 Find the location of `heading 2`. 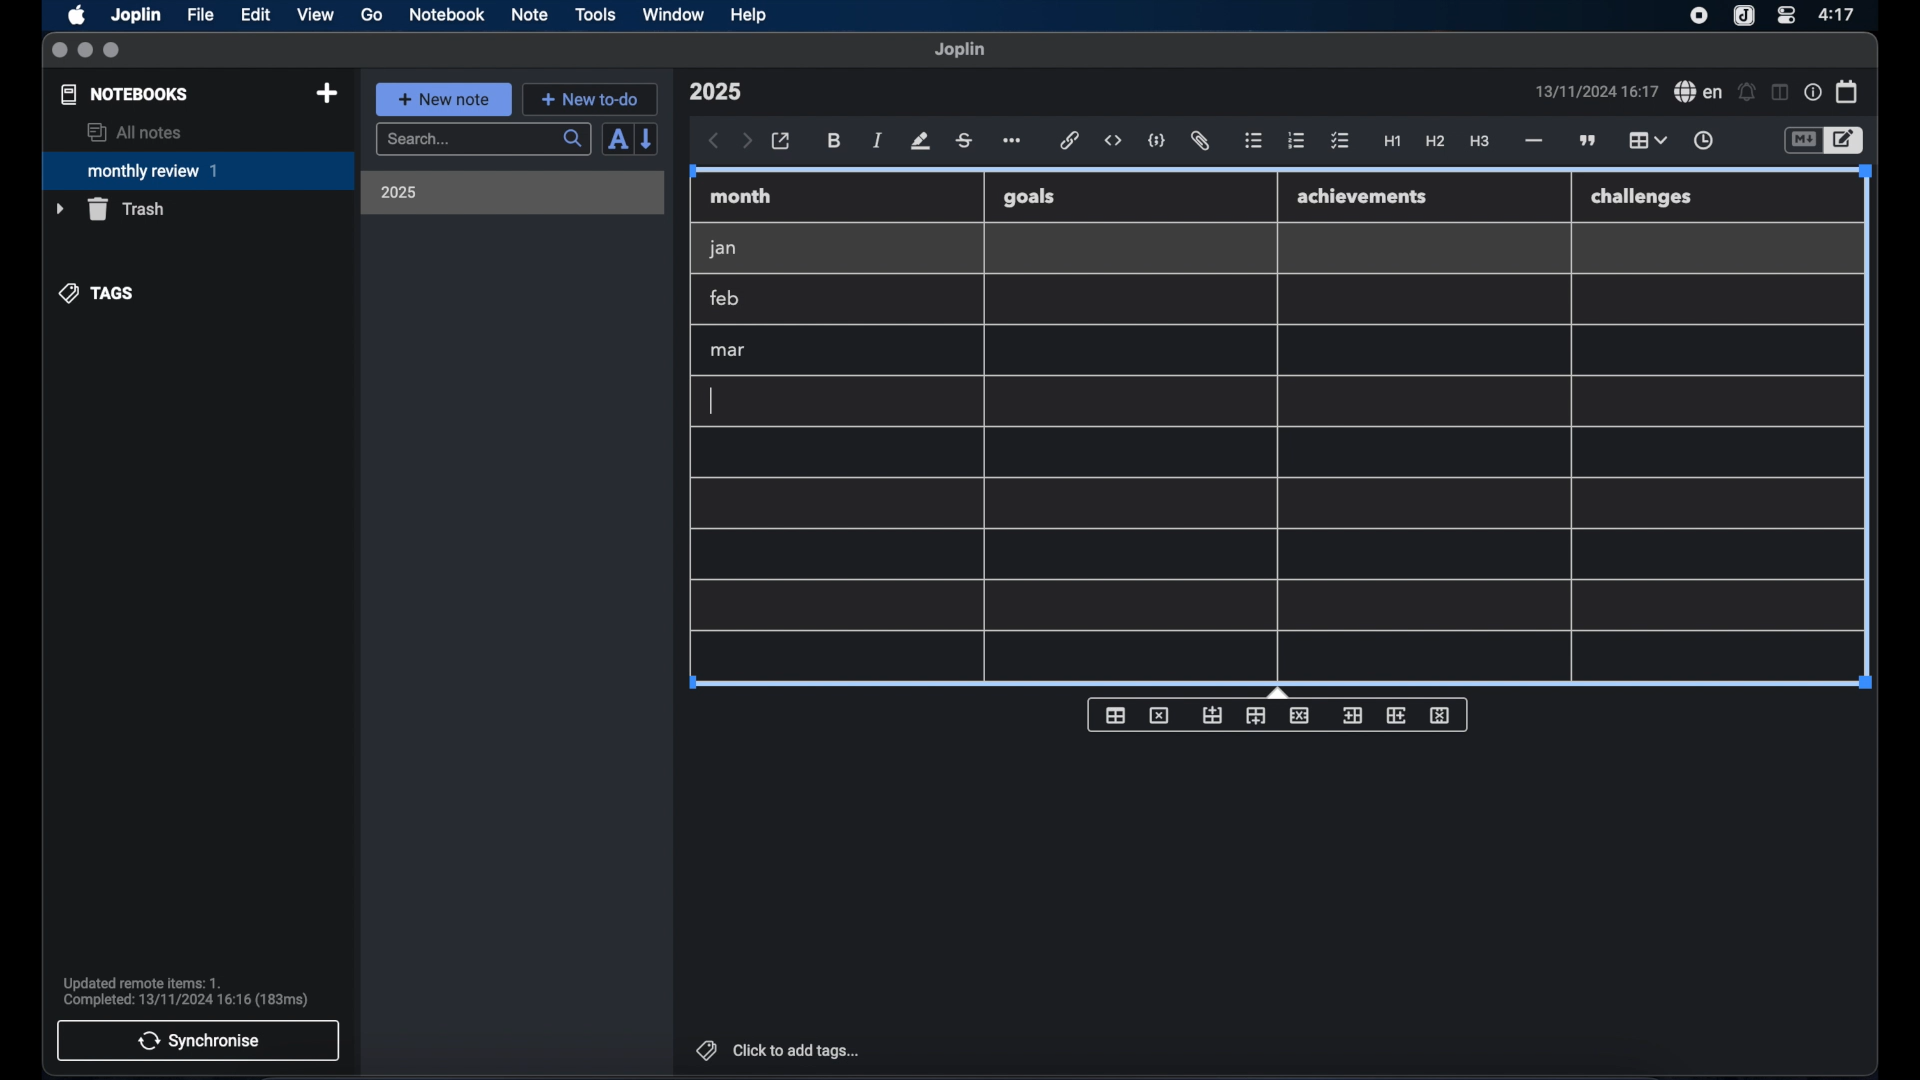

heading 2 is located at coordinates (1436, 142).